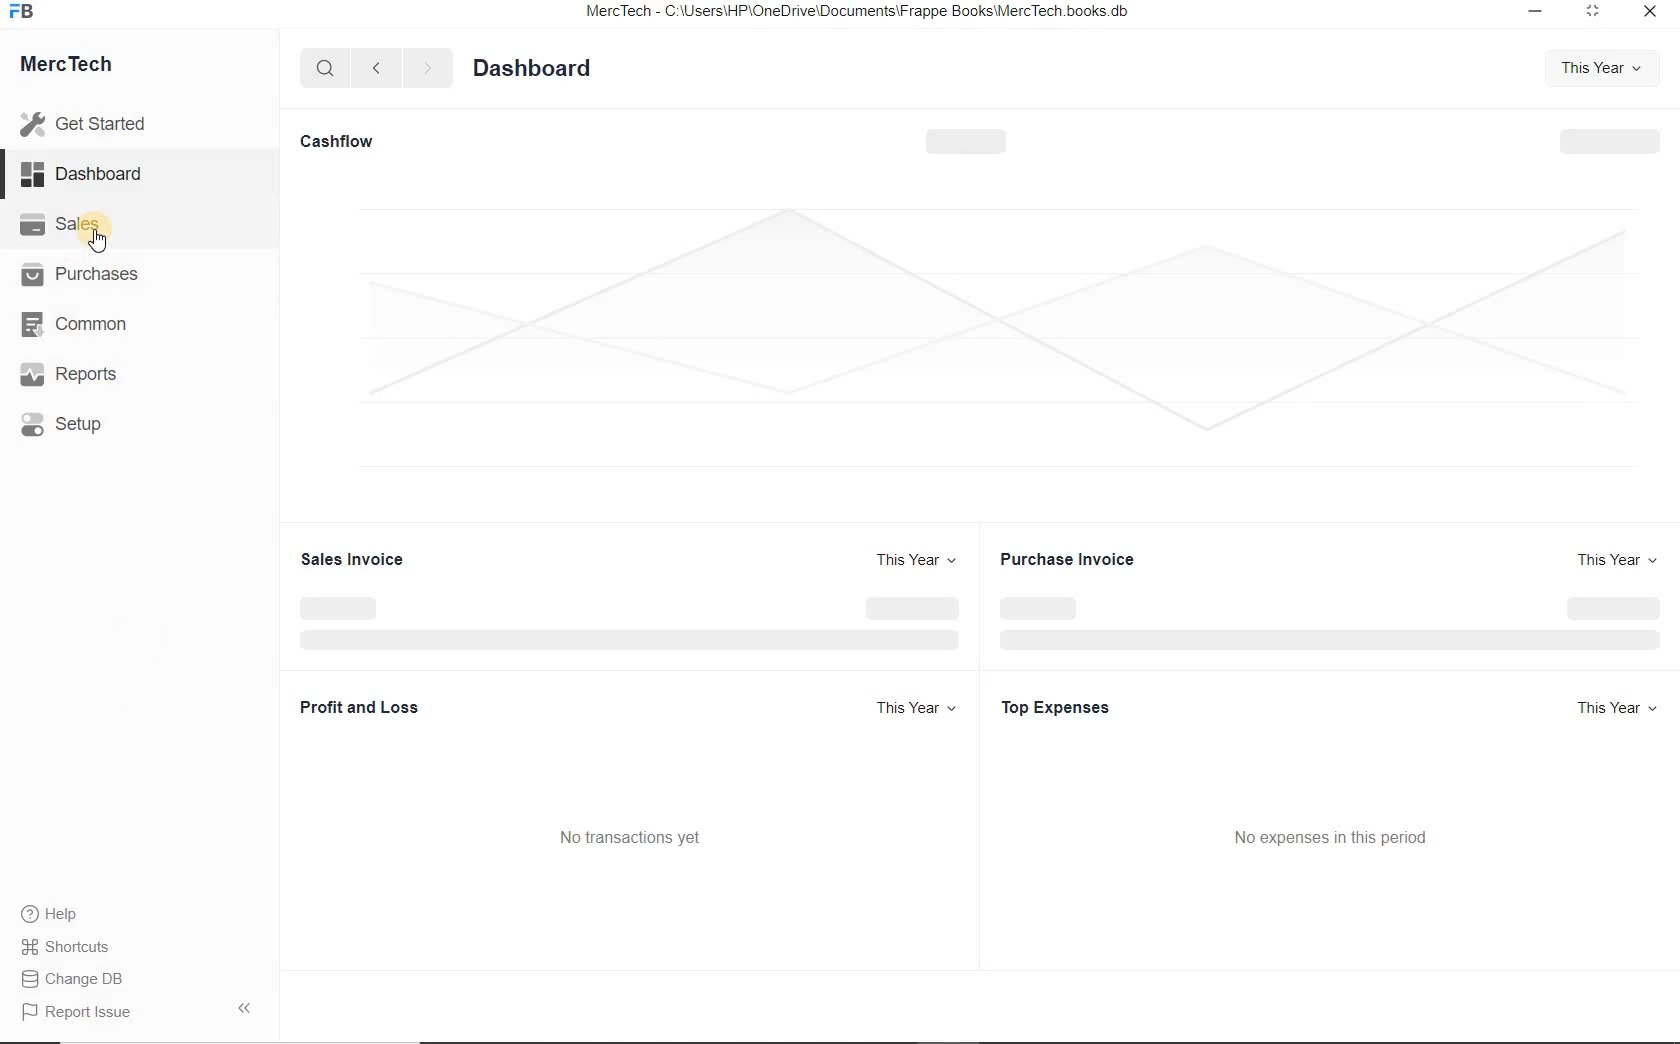 This screenshot has width=1680, height=1044. What do you see at coordinates (631, 837) in the screenshot?
I see `No transactions yet` at bounding box center [631, 837].